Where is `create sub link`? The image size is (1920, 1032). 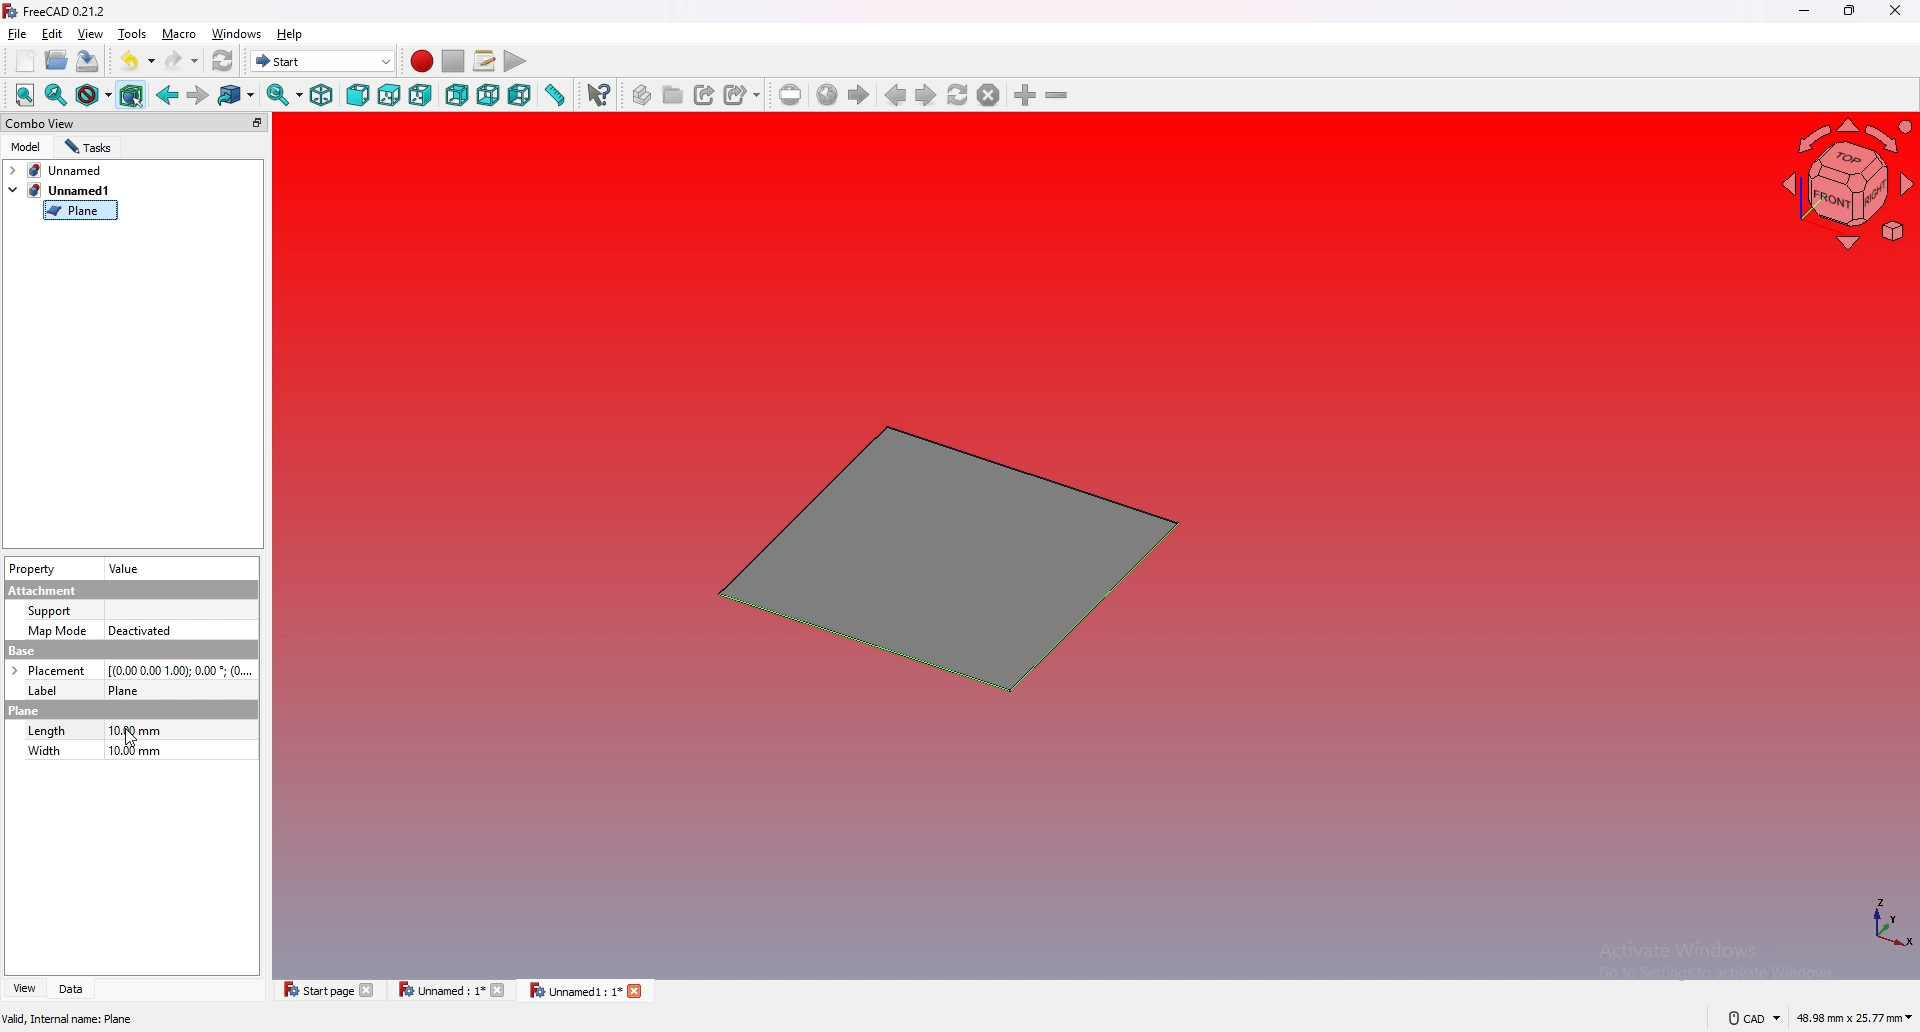
create sub link is located at coordinates (743, 95).